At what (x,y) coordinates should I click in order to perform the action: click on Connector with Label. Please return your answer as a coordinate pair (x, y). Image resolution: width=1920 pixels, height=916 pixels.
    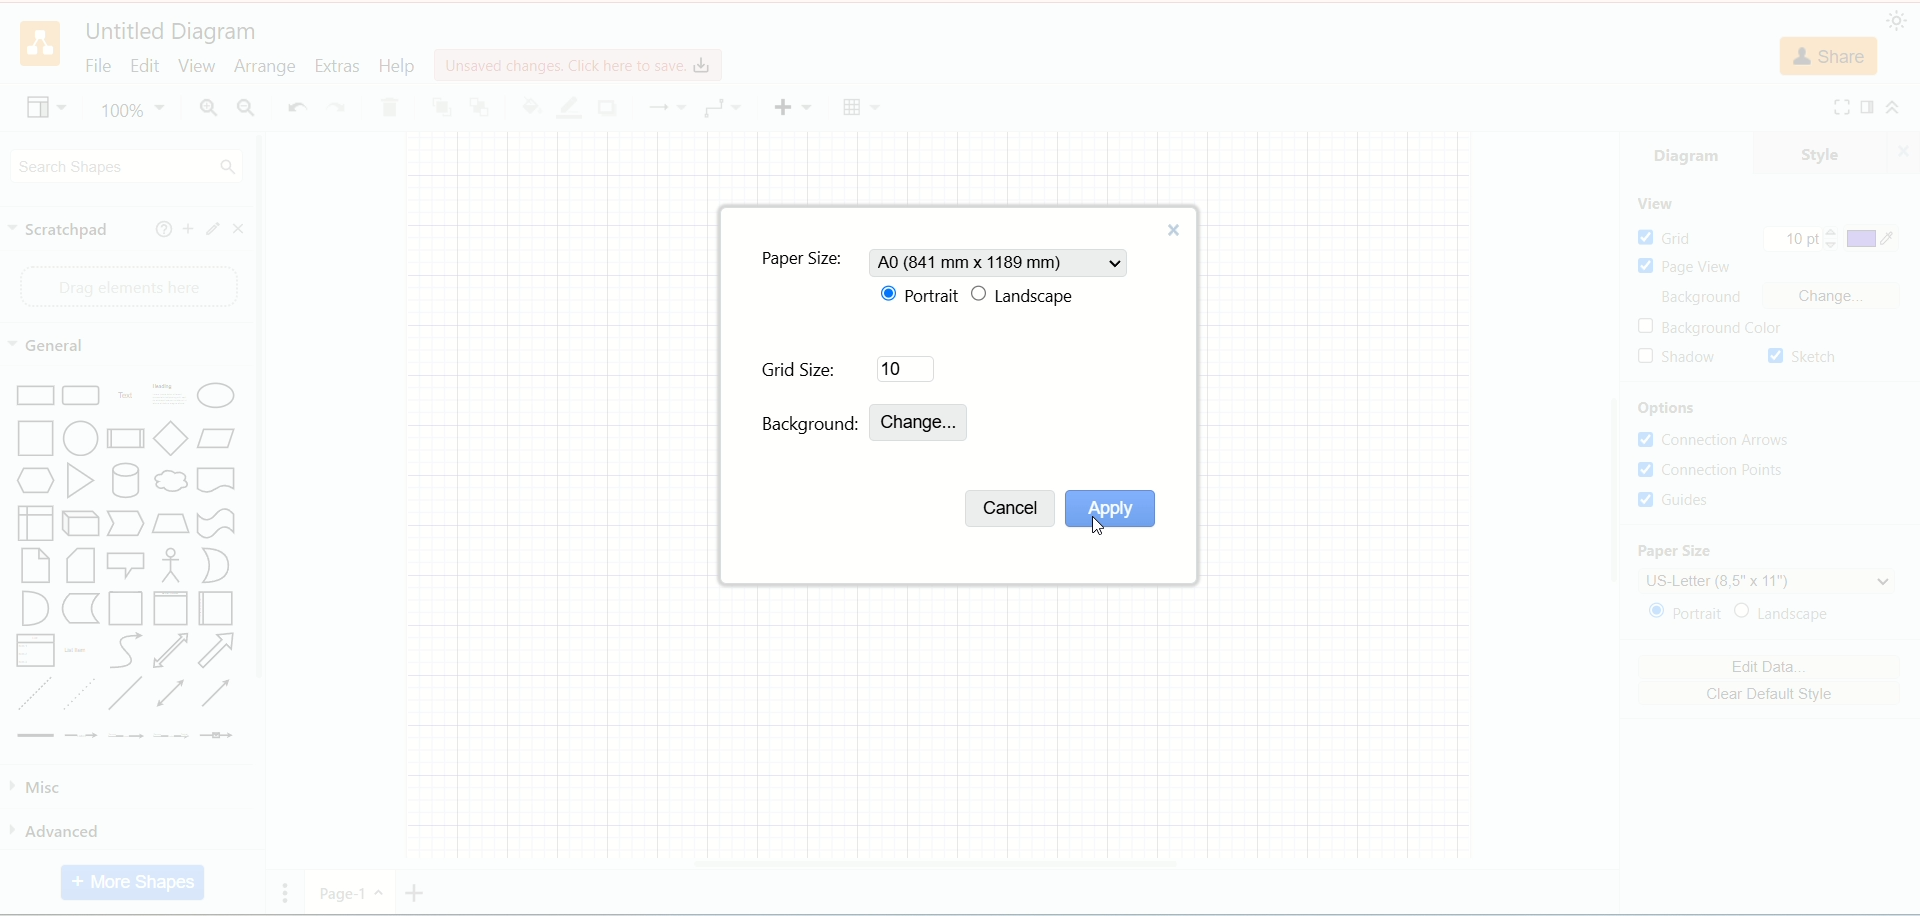
    Looking at the image, I should click on (82, 737).